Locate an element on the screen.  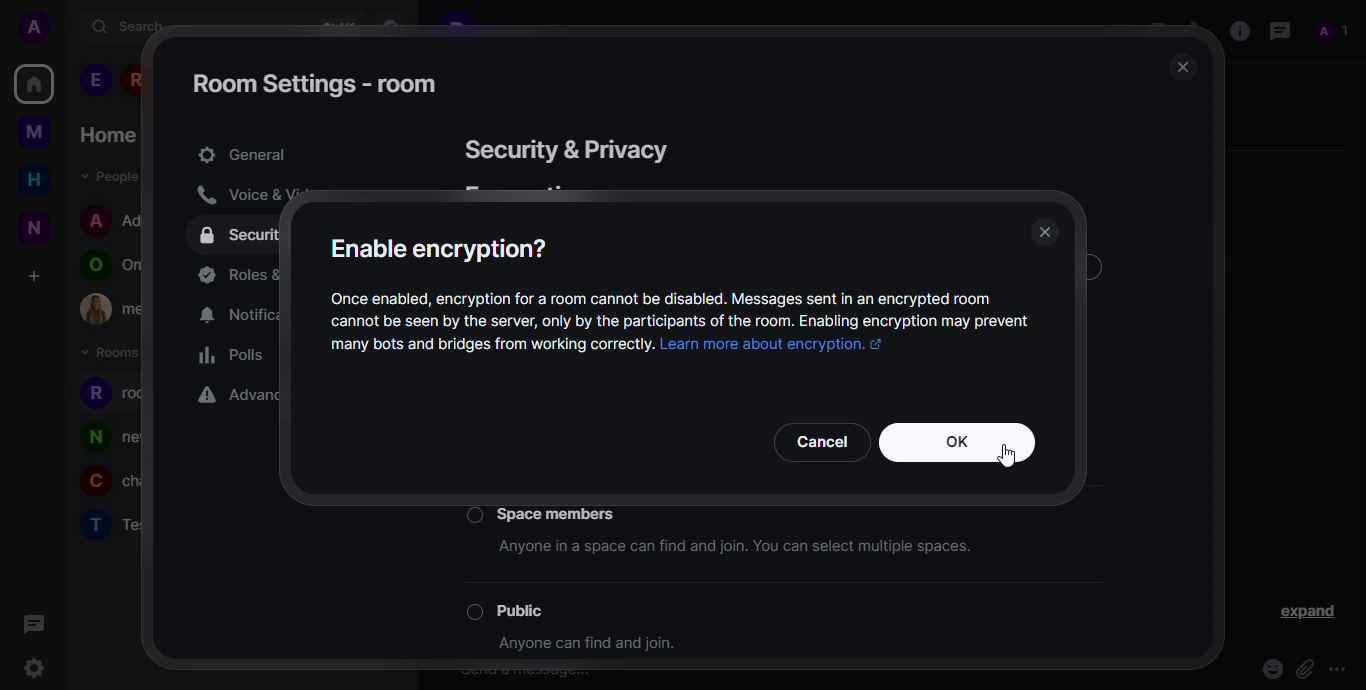
emoji is located at coordinates (1271, 669).